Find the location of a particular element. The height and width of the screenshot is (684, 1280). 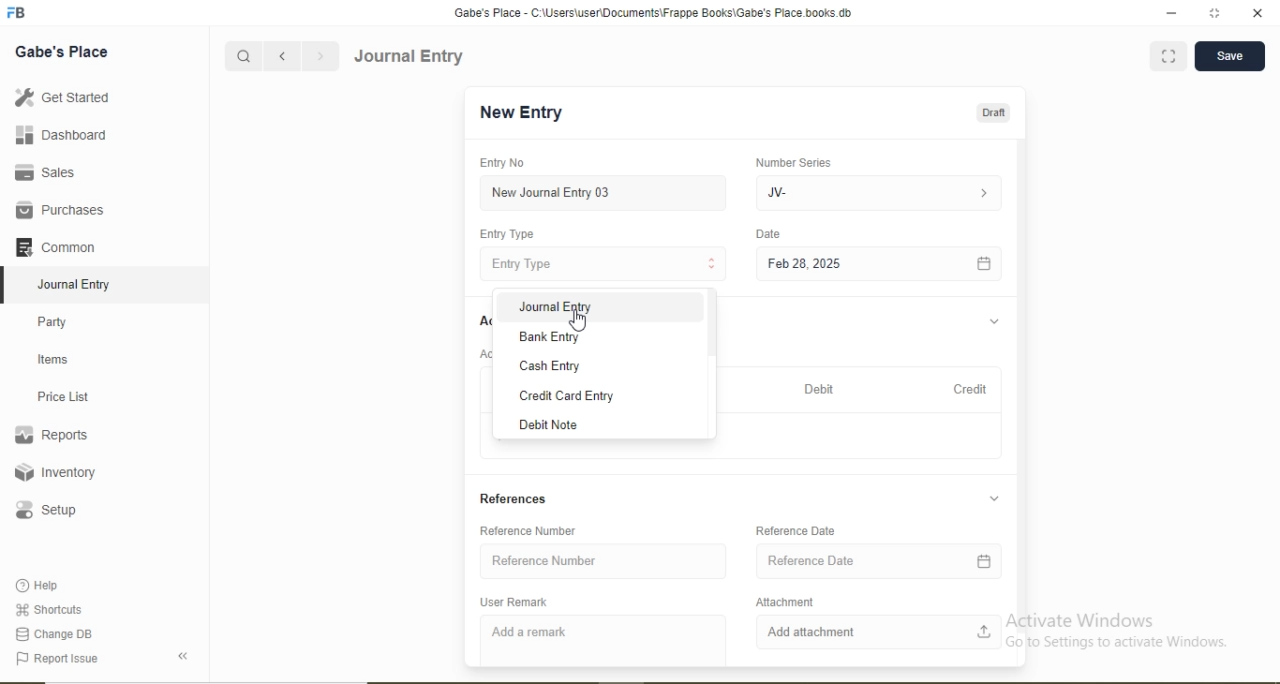

Help is located at coordinates (39, 585).